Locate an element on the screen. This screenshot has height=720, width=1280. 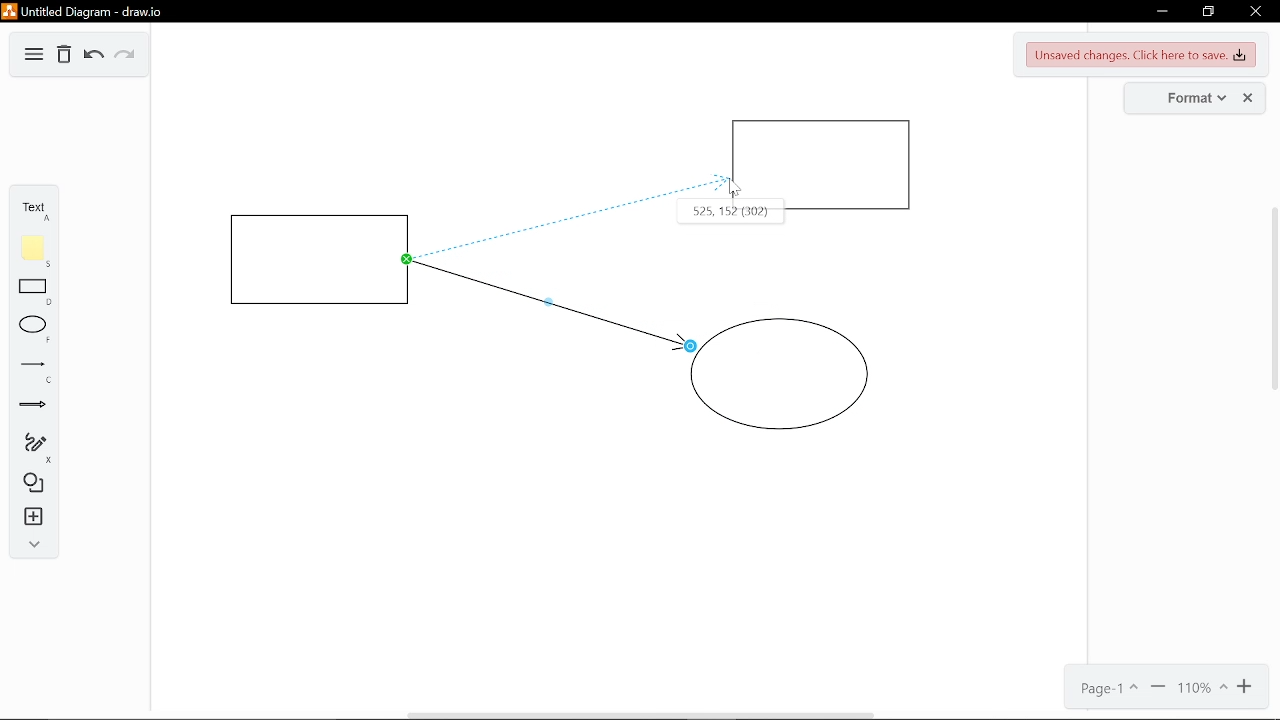
Arrow is located at coordinates (33, 406).